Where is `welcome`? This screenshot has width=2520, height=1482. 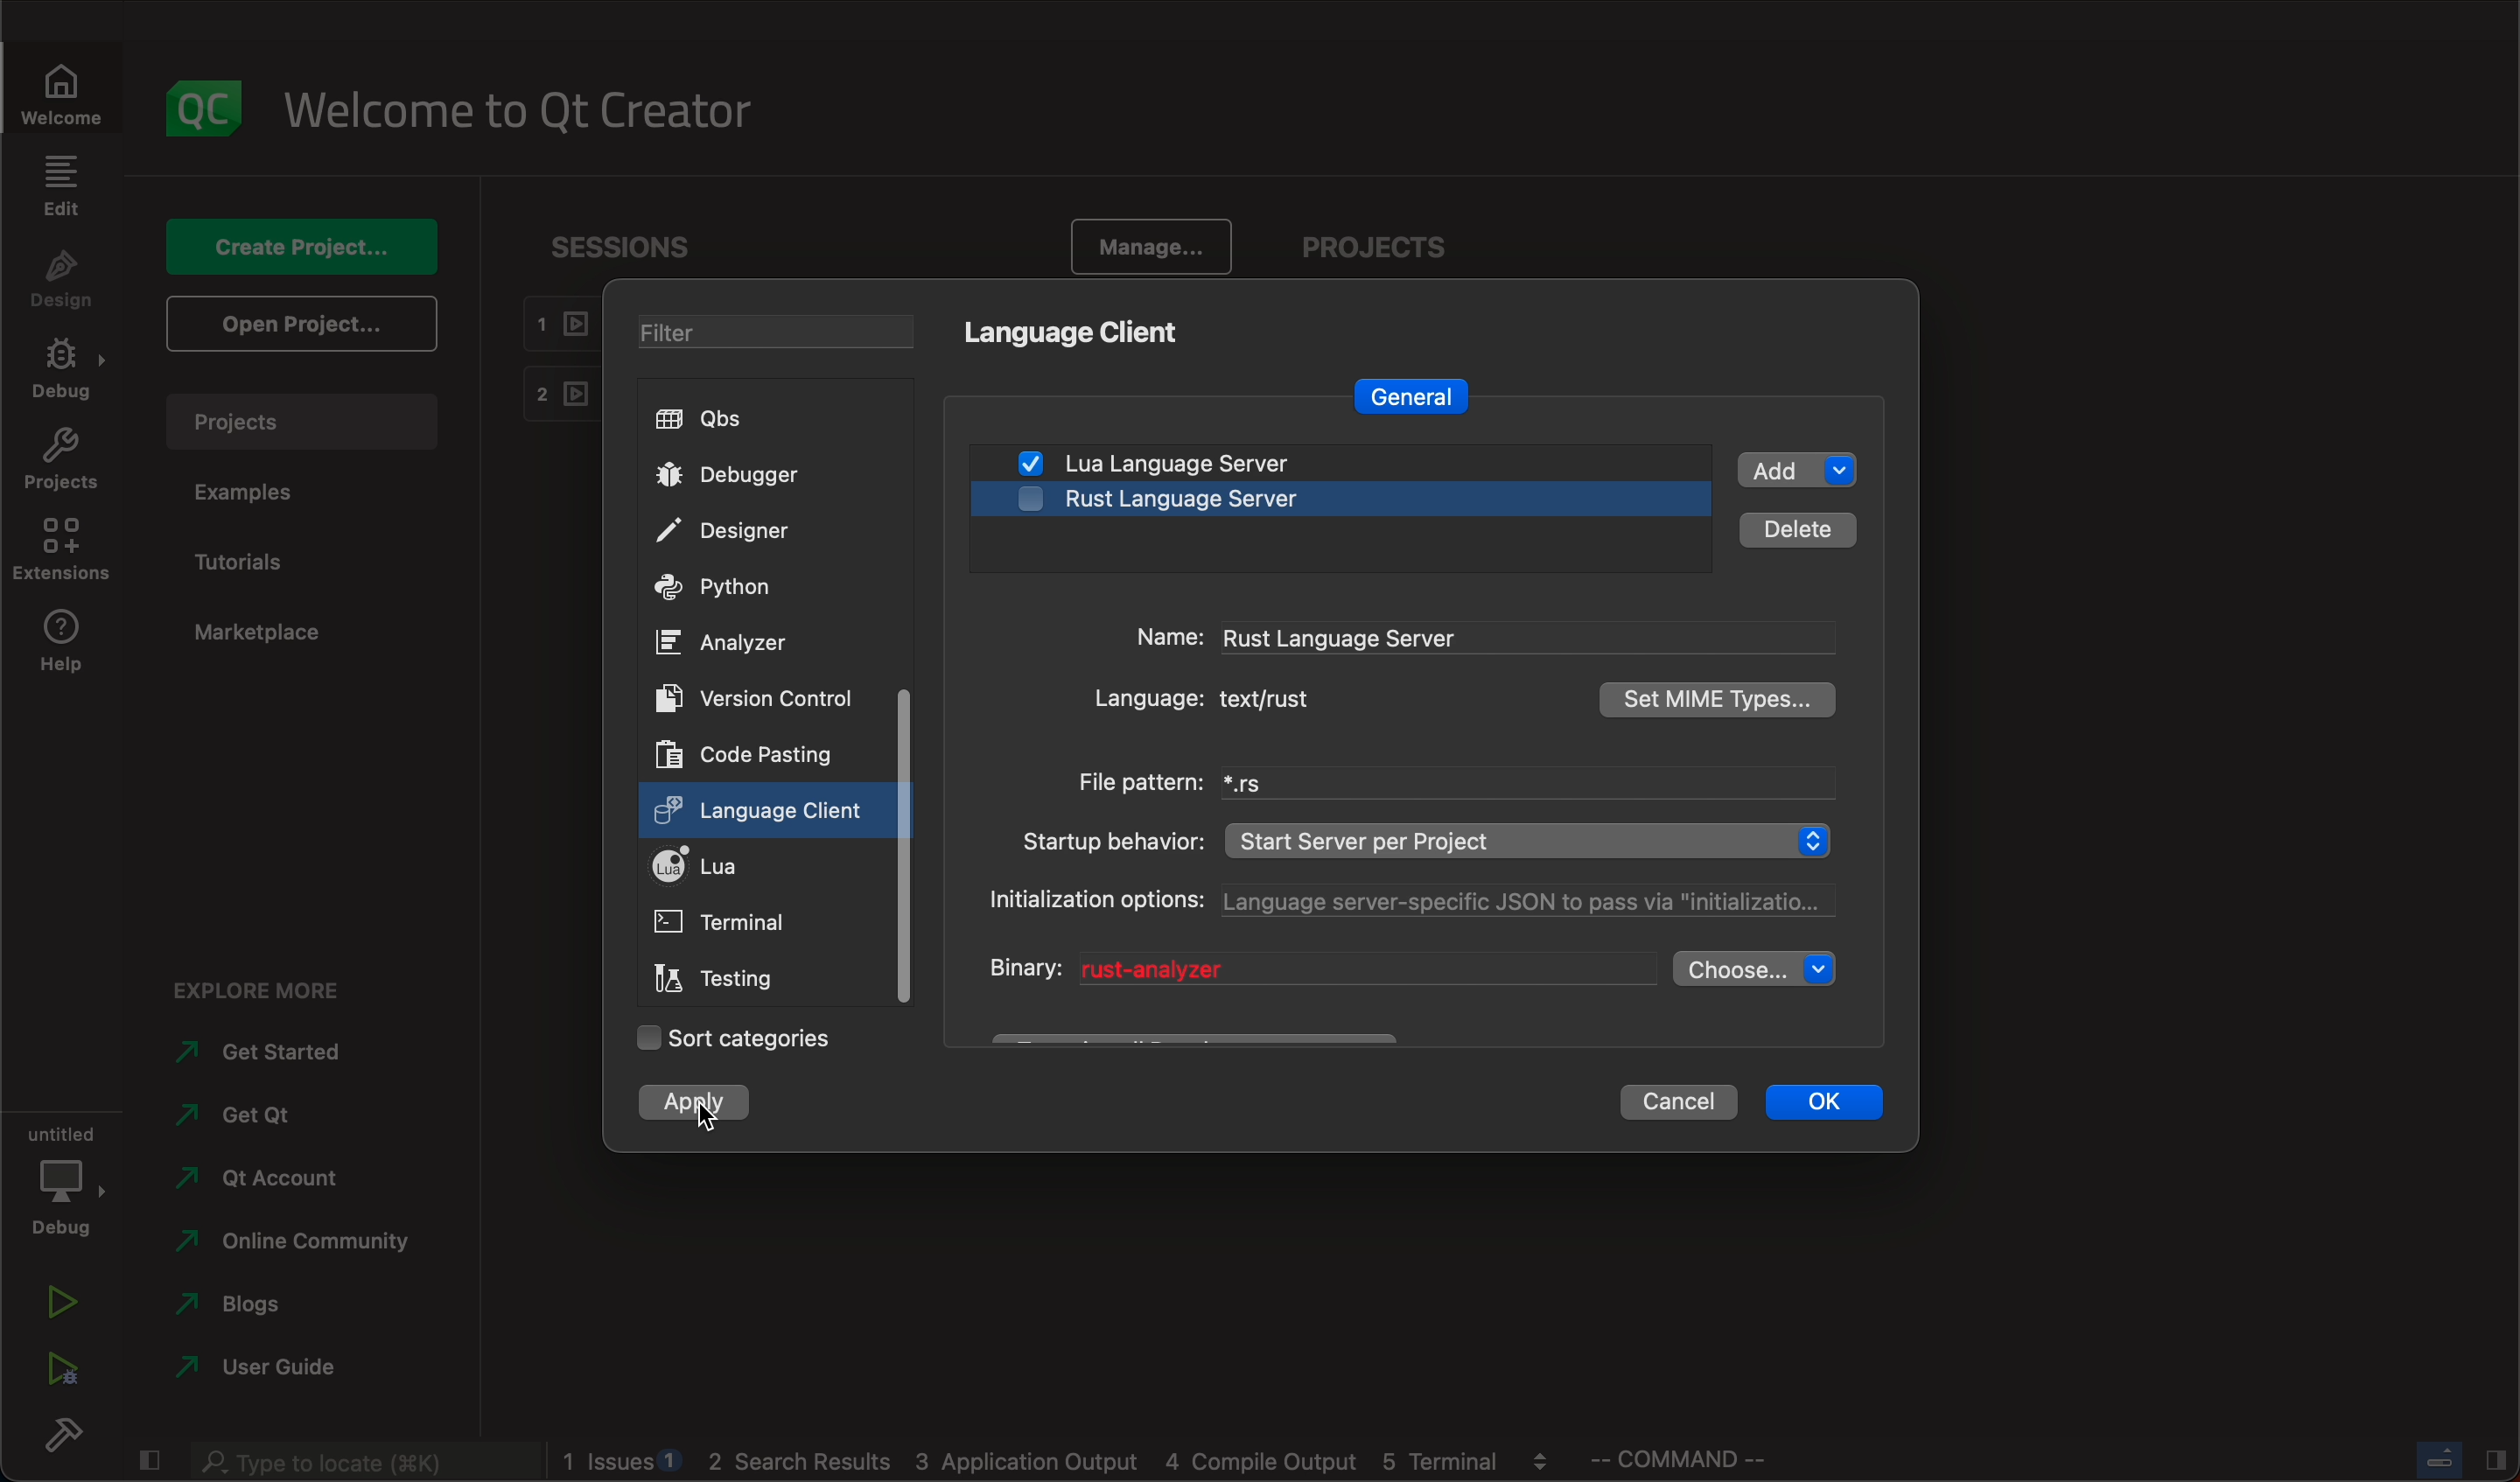 welcome is located at coordinates (516, 111).